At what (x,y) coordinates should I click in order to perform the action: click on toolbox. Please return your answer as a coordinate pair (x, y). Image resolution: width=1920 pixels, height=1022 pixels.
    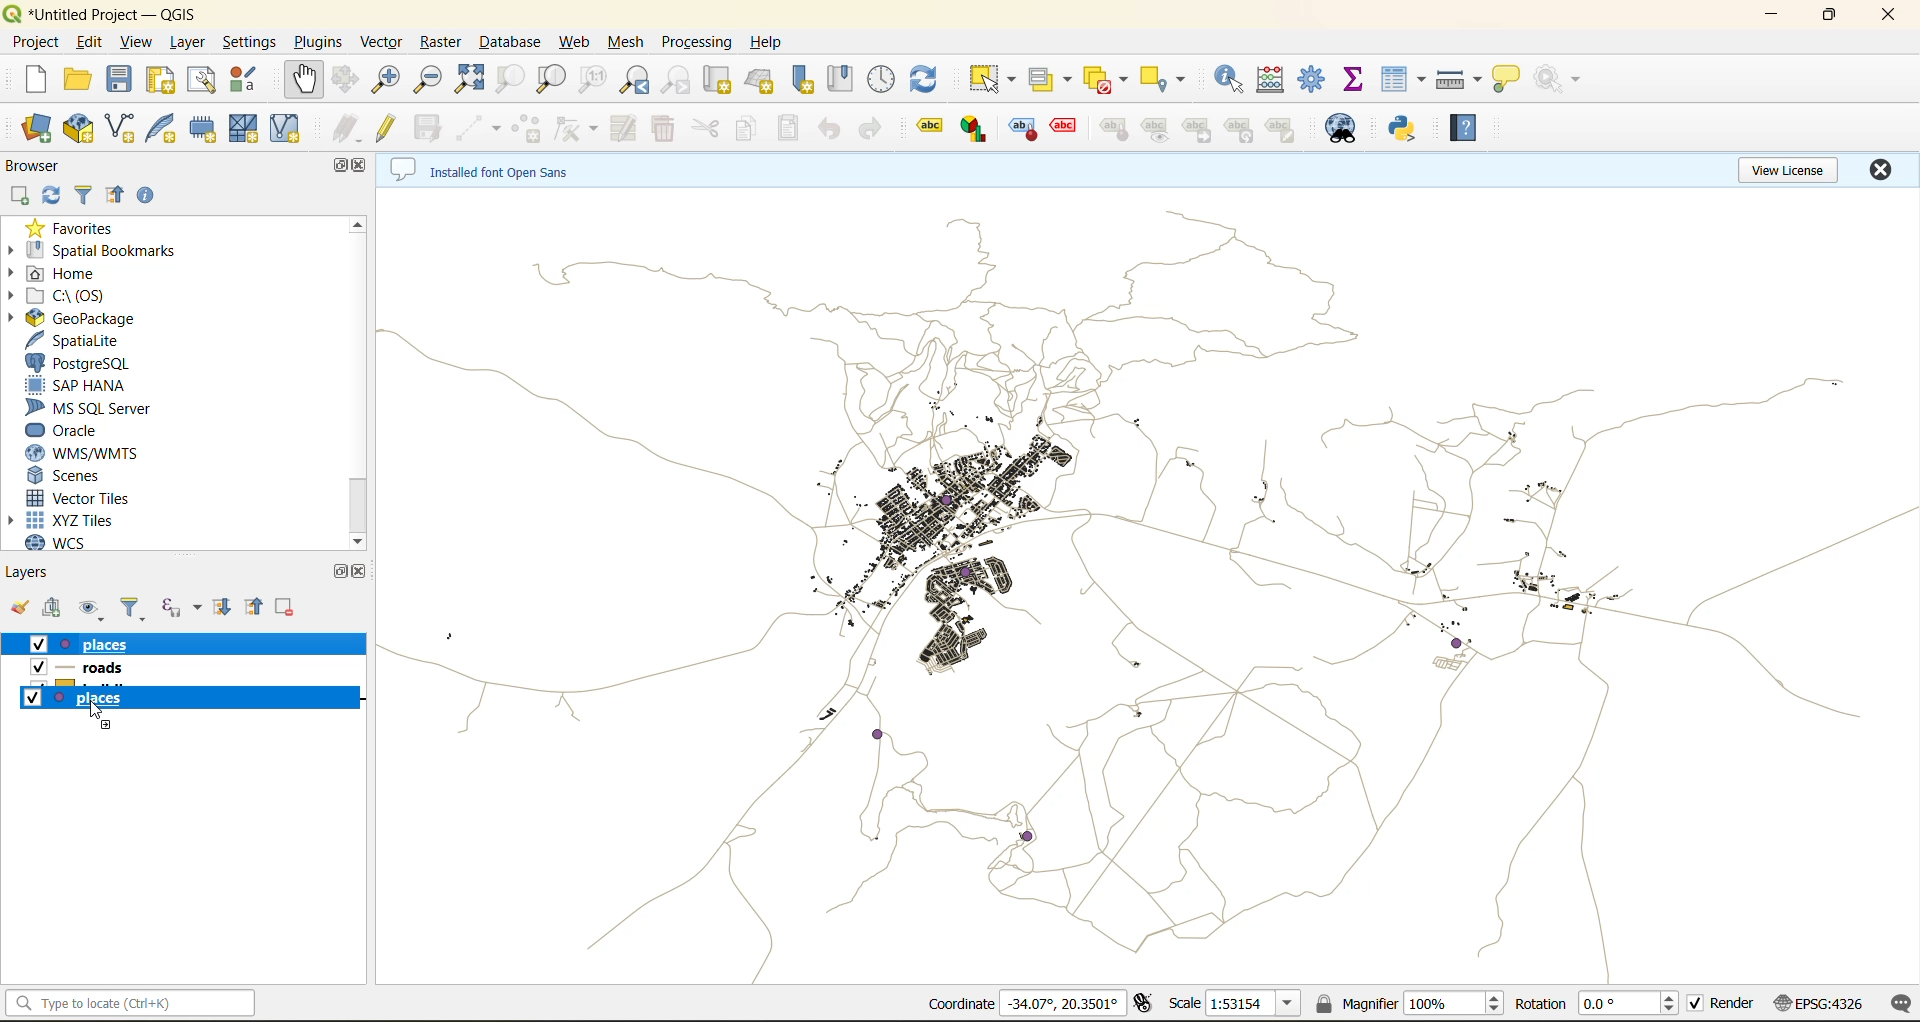
    Looking at the image, I should click on (1315, 81).